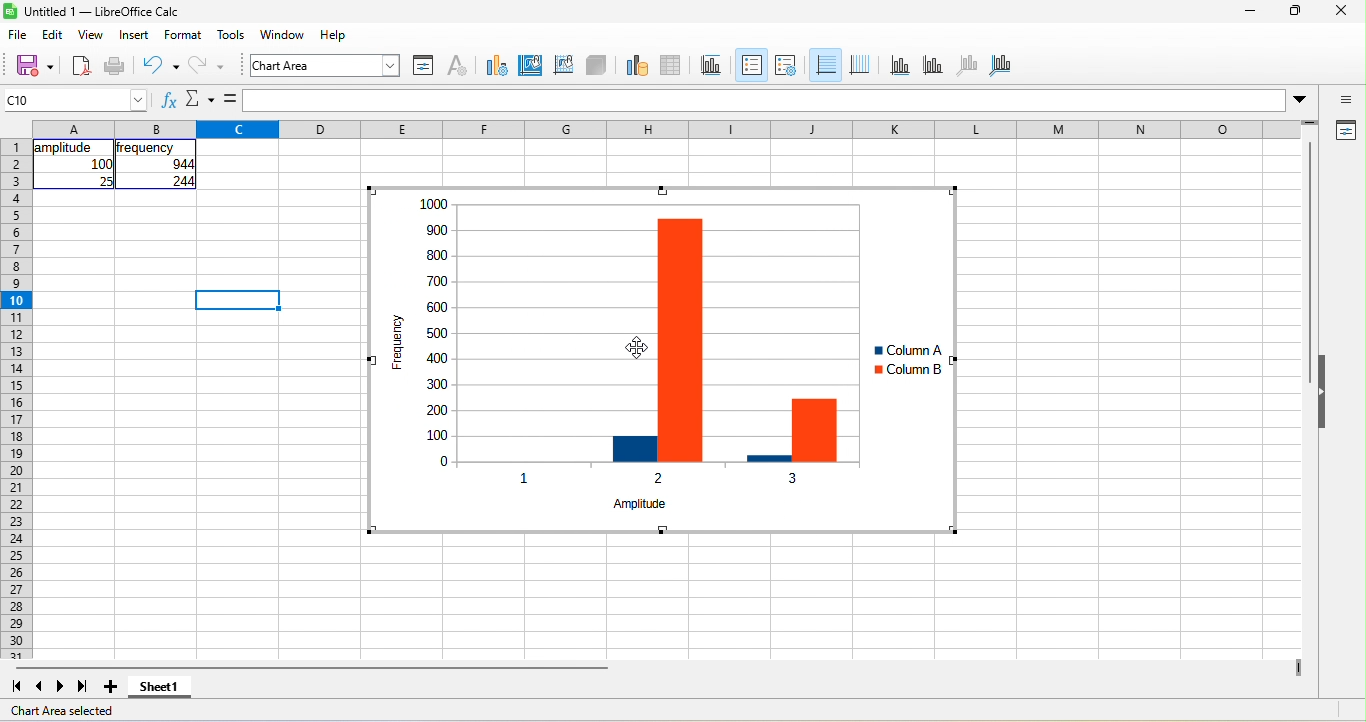 The image size is (1366, 722). Describe the element at coordinates (752, 65) in the screenshot. I see `legend on\off` at that location.